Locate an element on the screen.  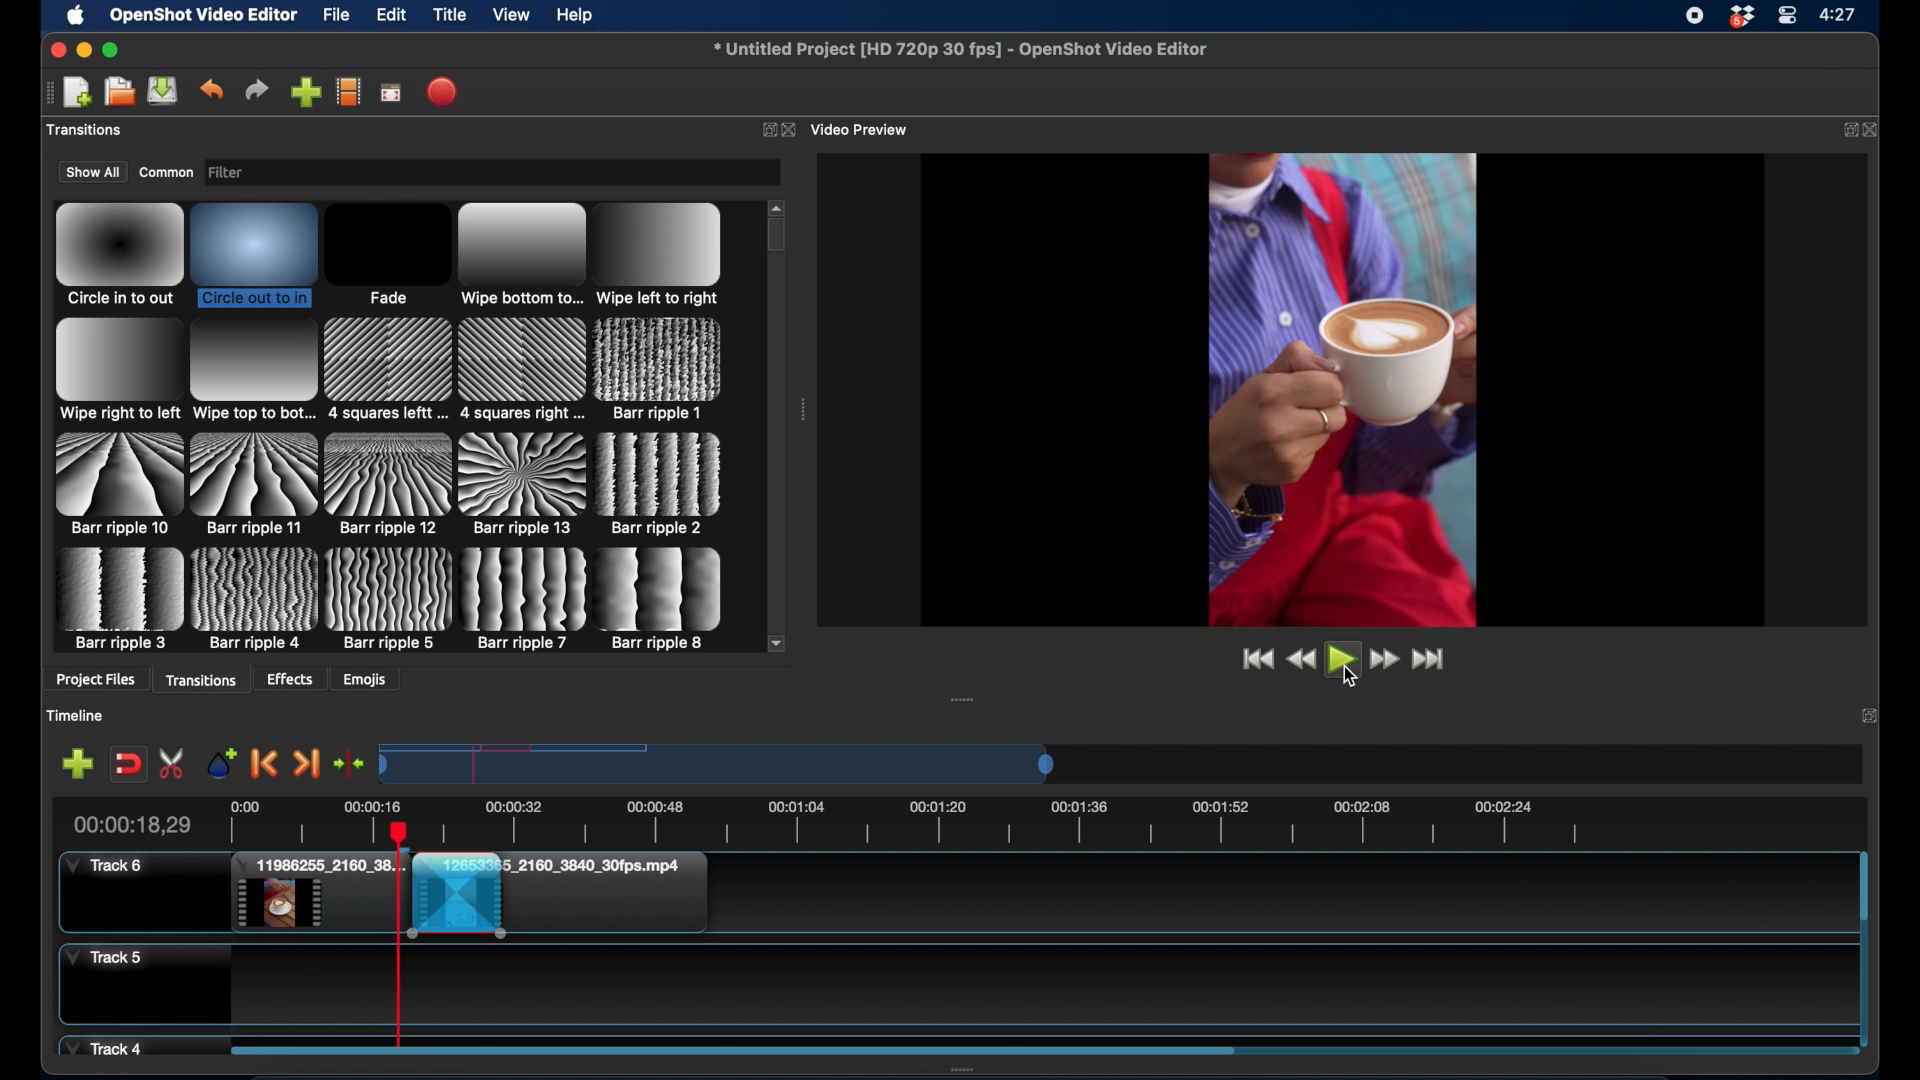
scroll bar is located at coordinates (732, 1049).